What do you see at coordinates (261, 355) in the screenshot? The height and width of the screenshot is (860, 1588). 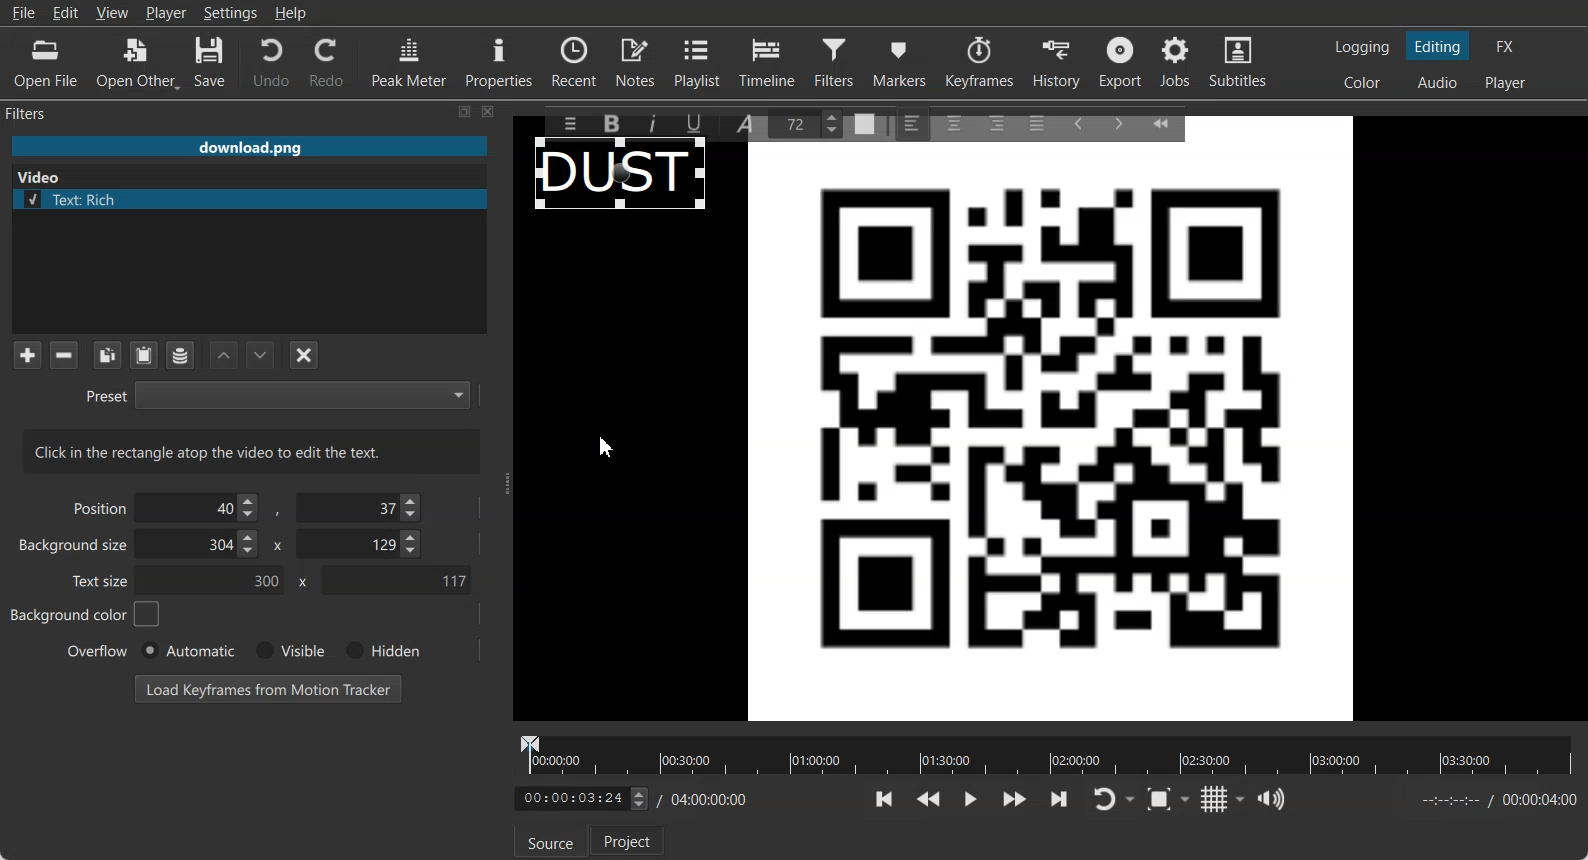 I see `Move Filter Down` at bounding box center [261, 355].